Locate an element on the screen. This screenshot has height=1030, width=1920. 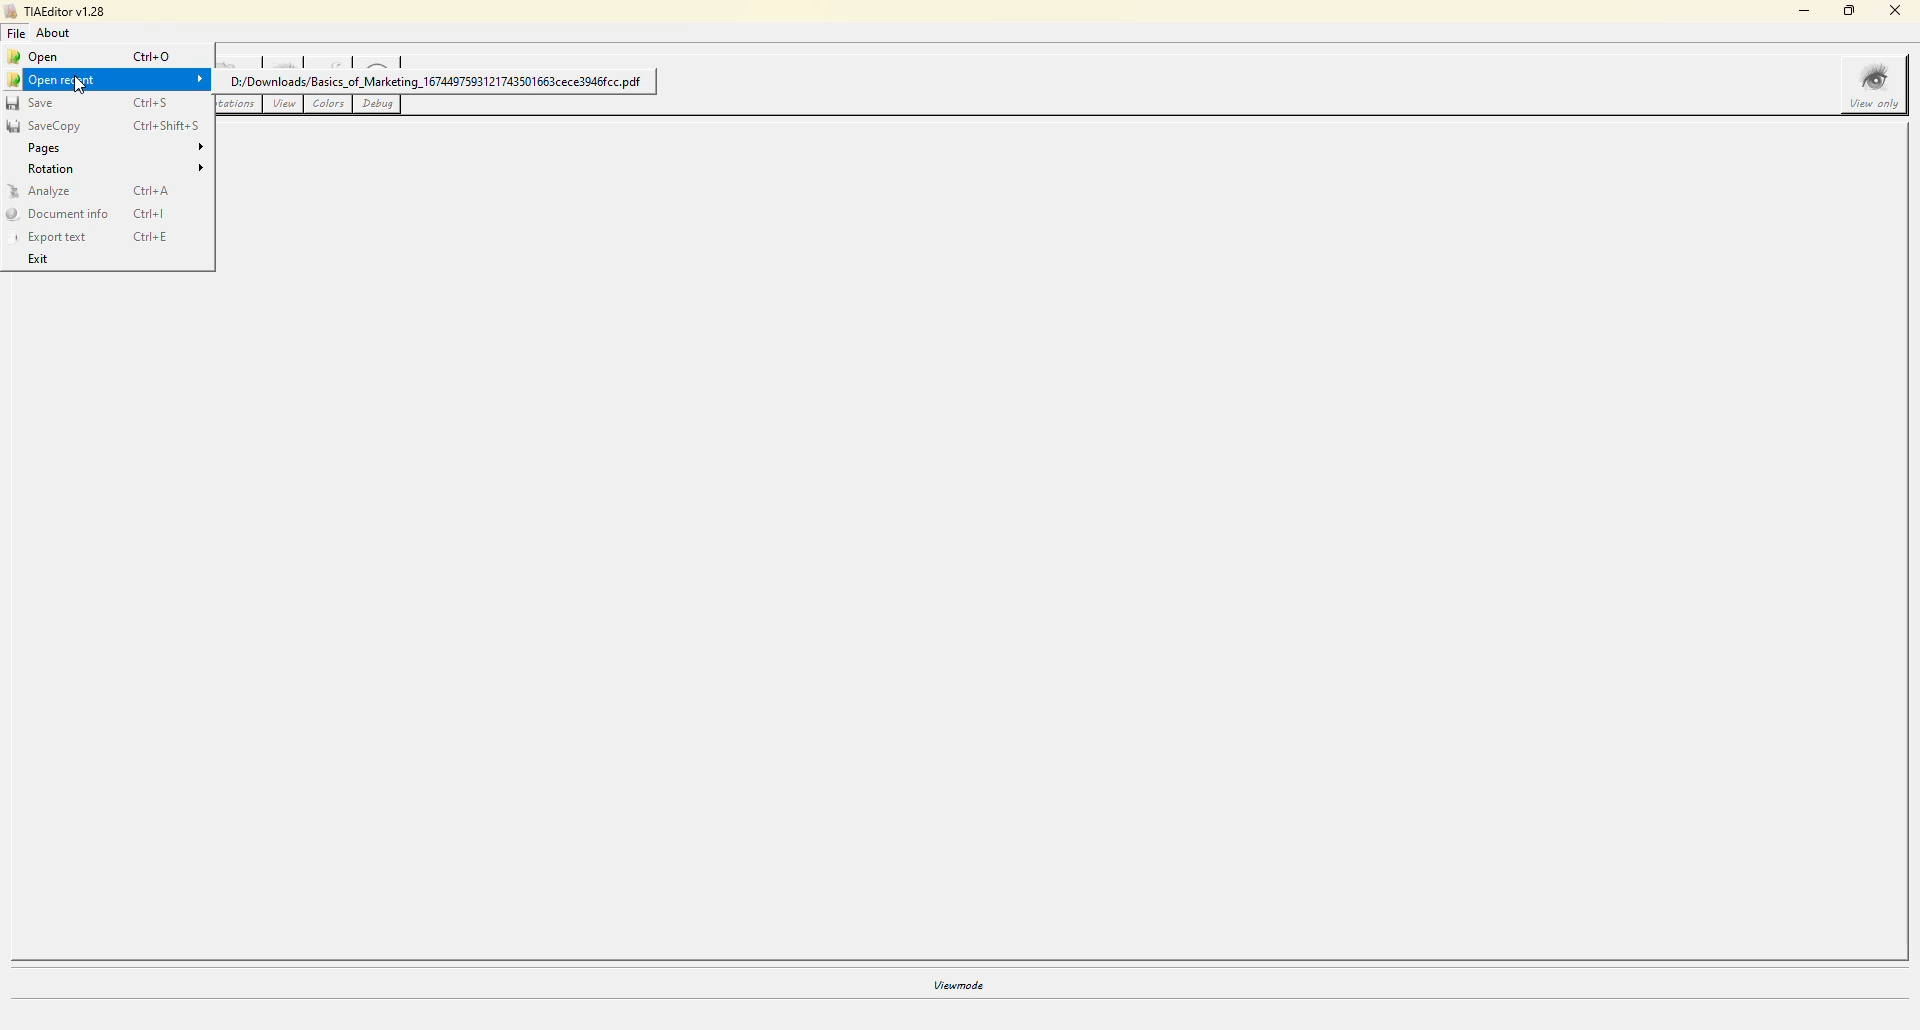
view only is located at coordinates (1870, 83).